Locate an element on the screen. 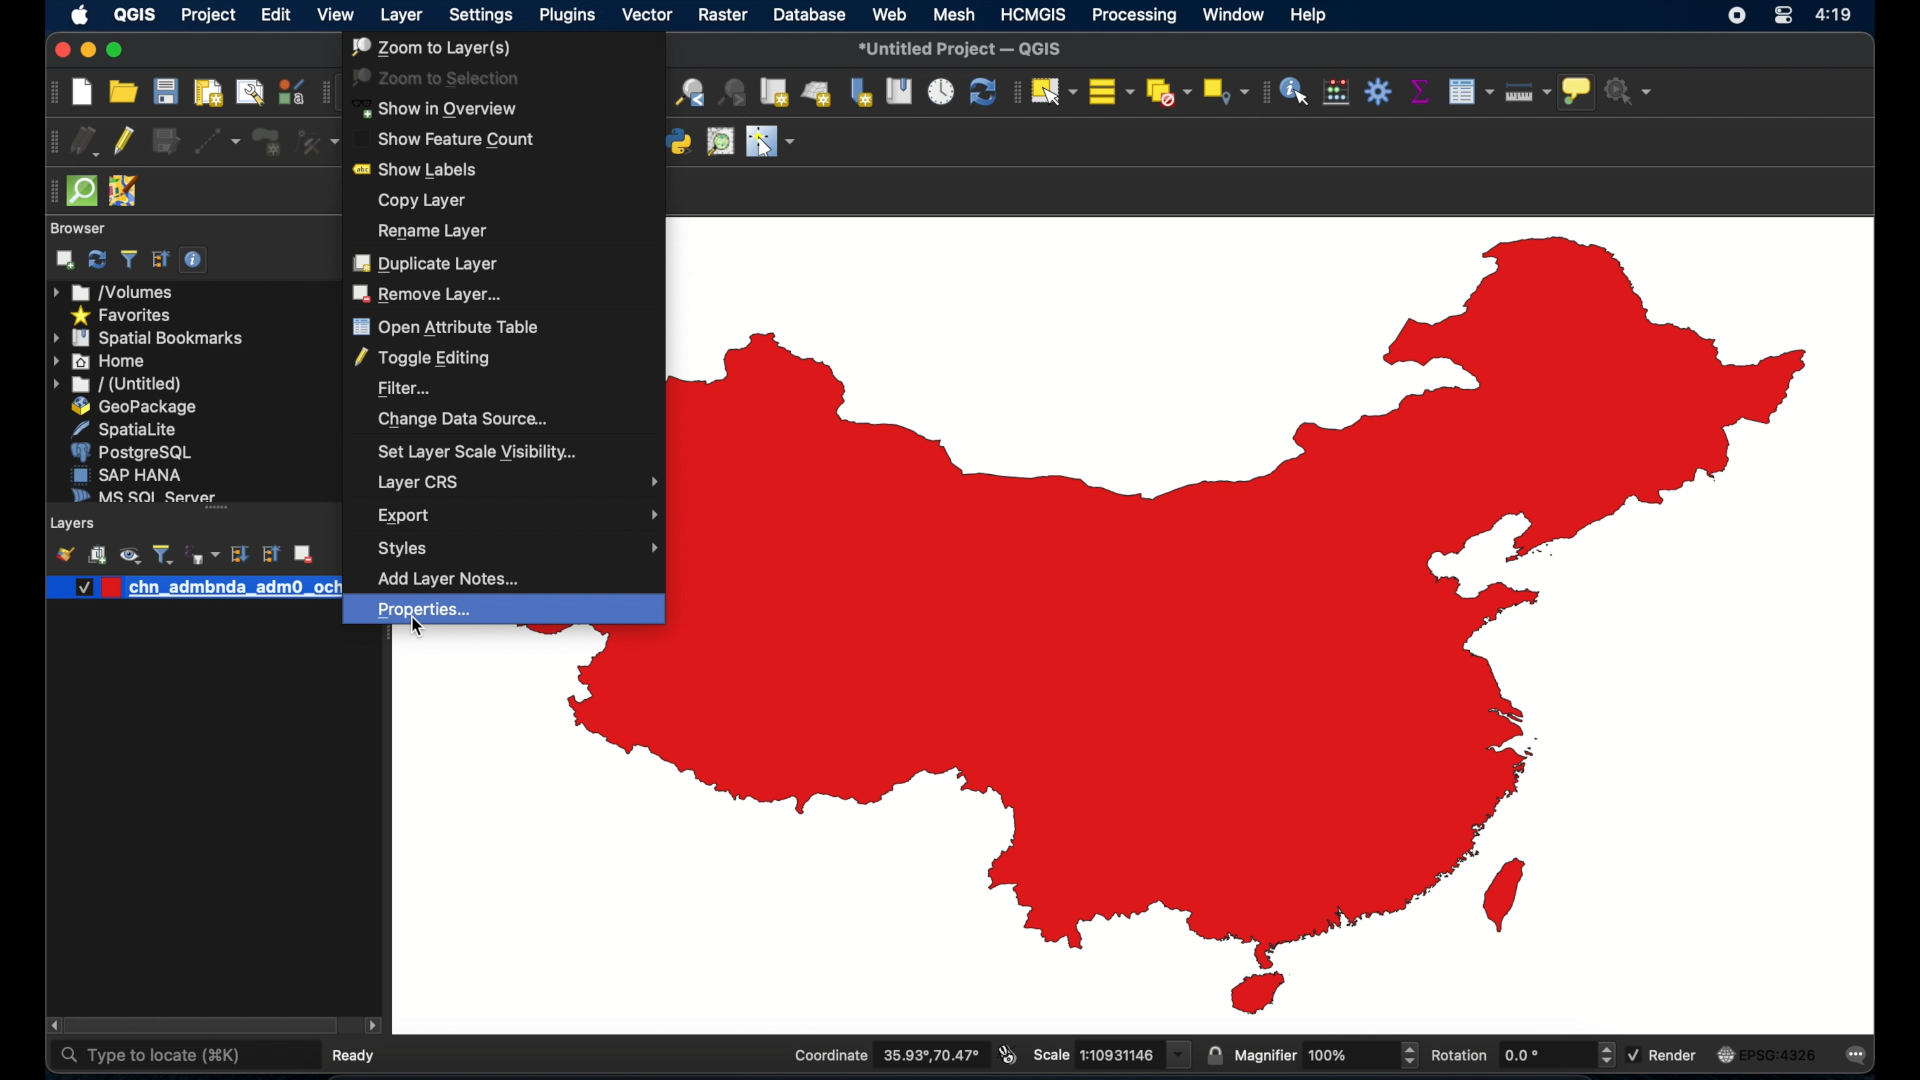 The width and height of the screenshot is (1920, 1080). add layer notes is located at coordinates (449, 577).